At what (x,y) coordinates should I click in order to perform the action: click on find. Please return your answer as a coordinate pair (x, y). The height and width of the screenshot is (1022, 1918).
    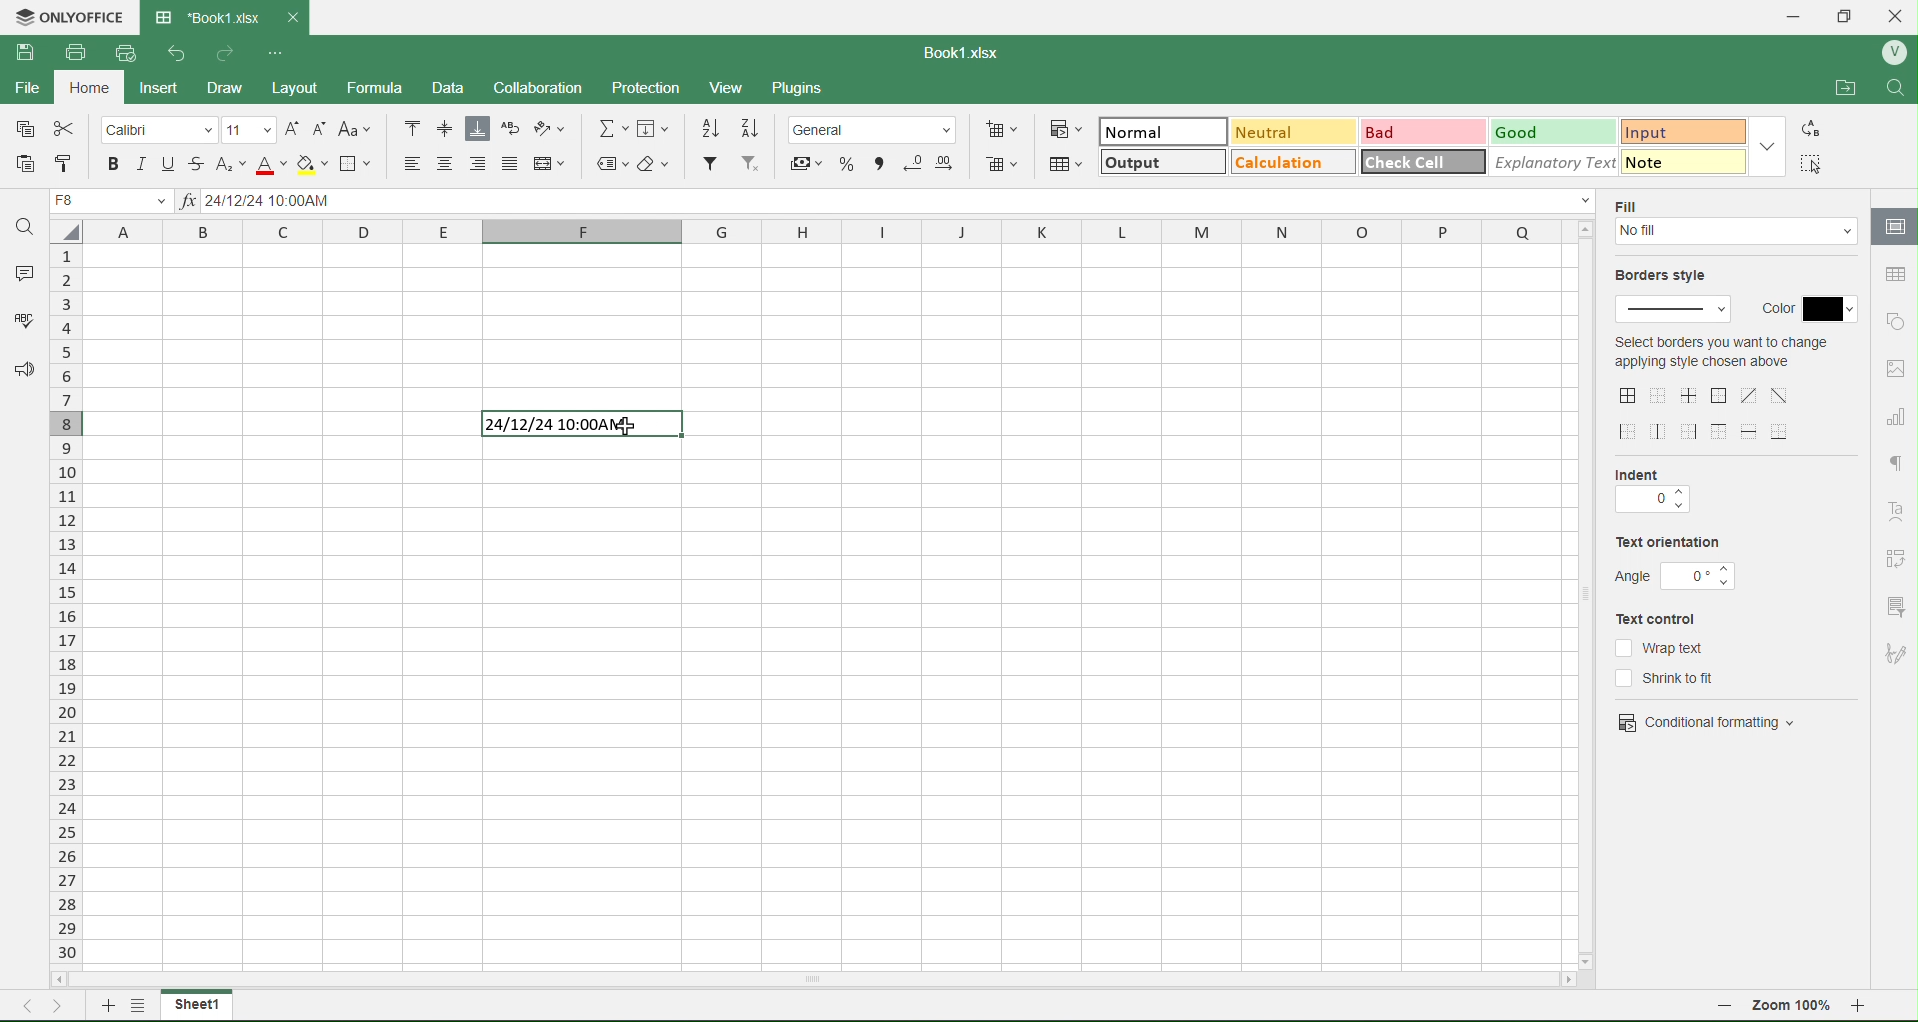
    Looking at the image, I should click on (1901, 87).